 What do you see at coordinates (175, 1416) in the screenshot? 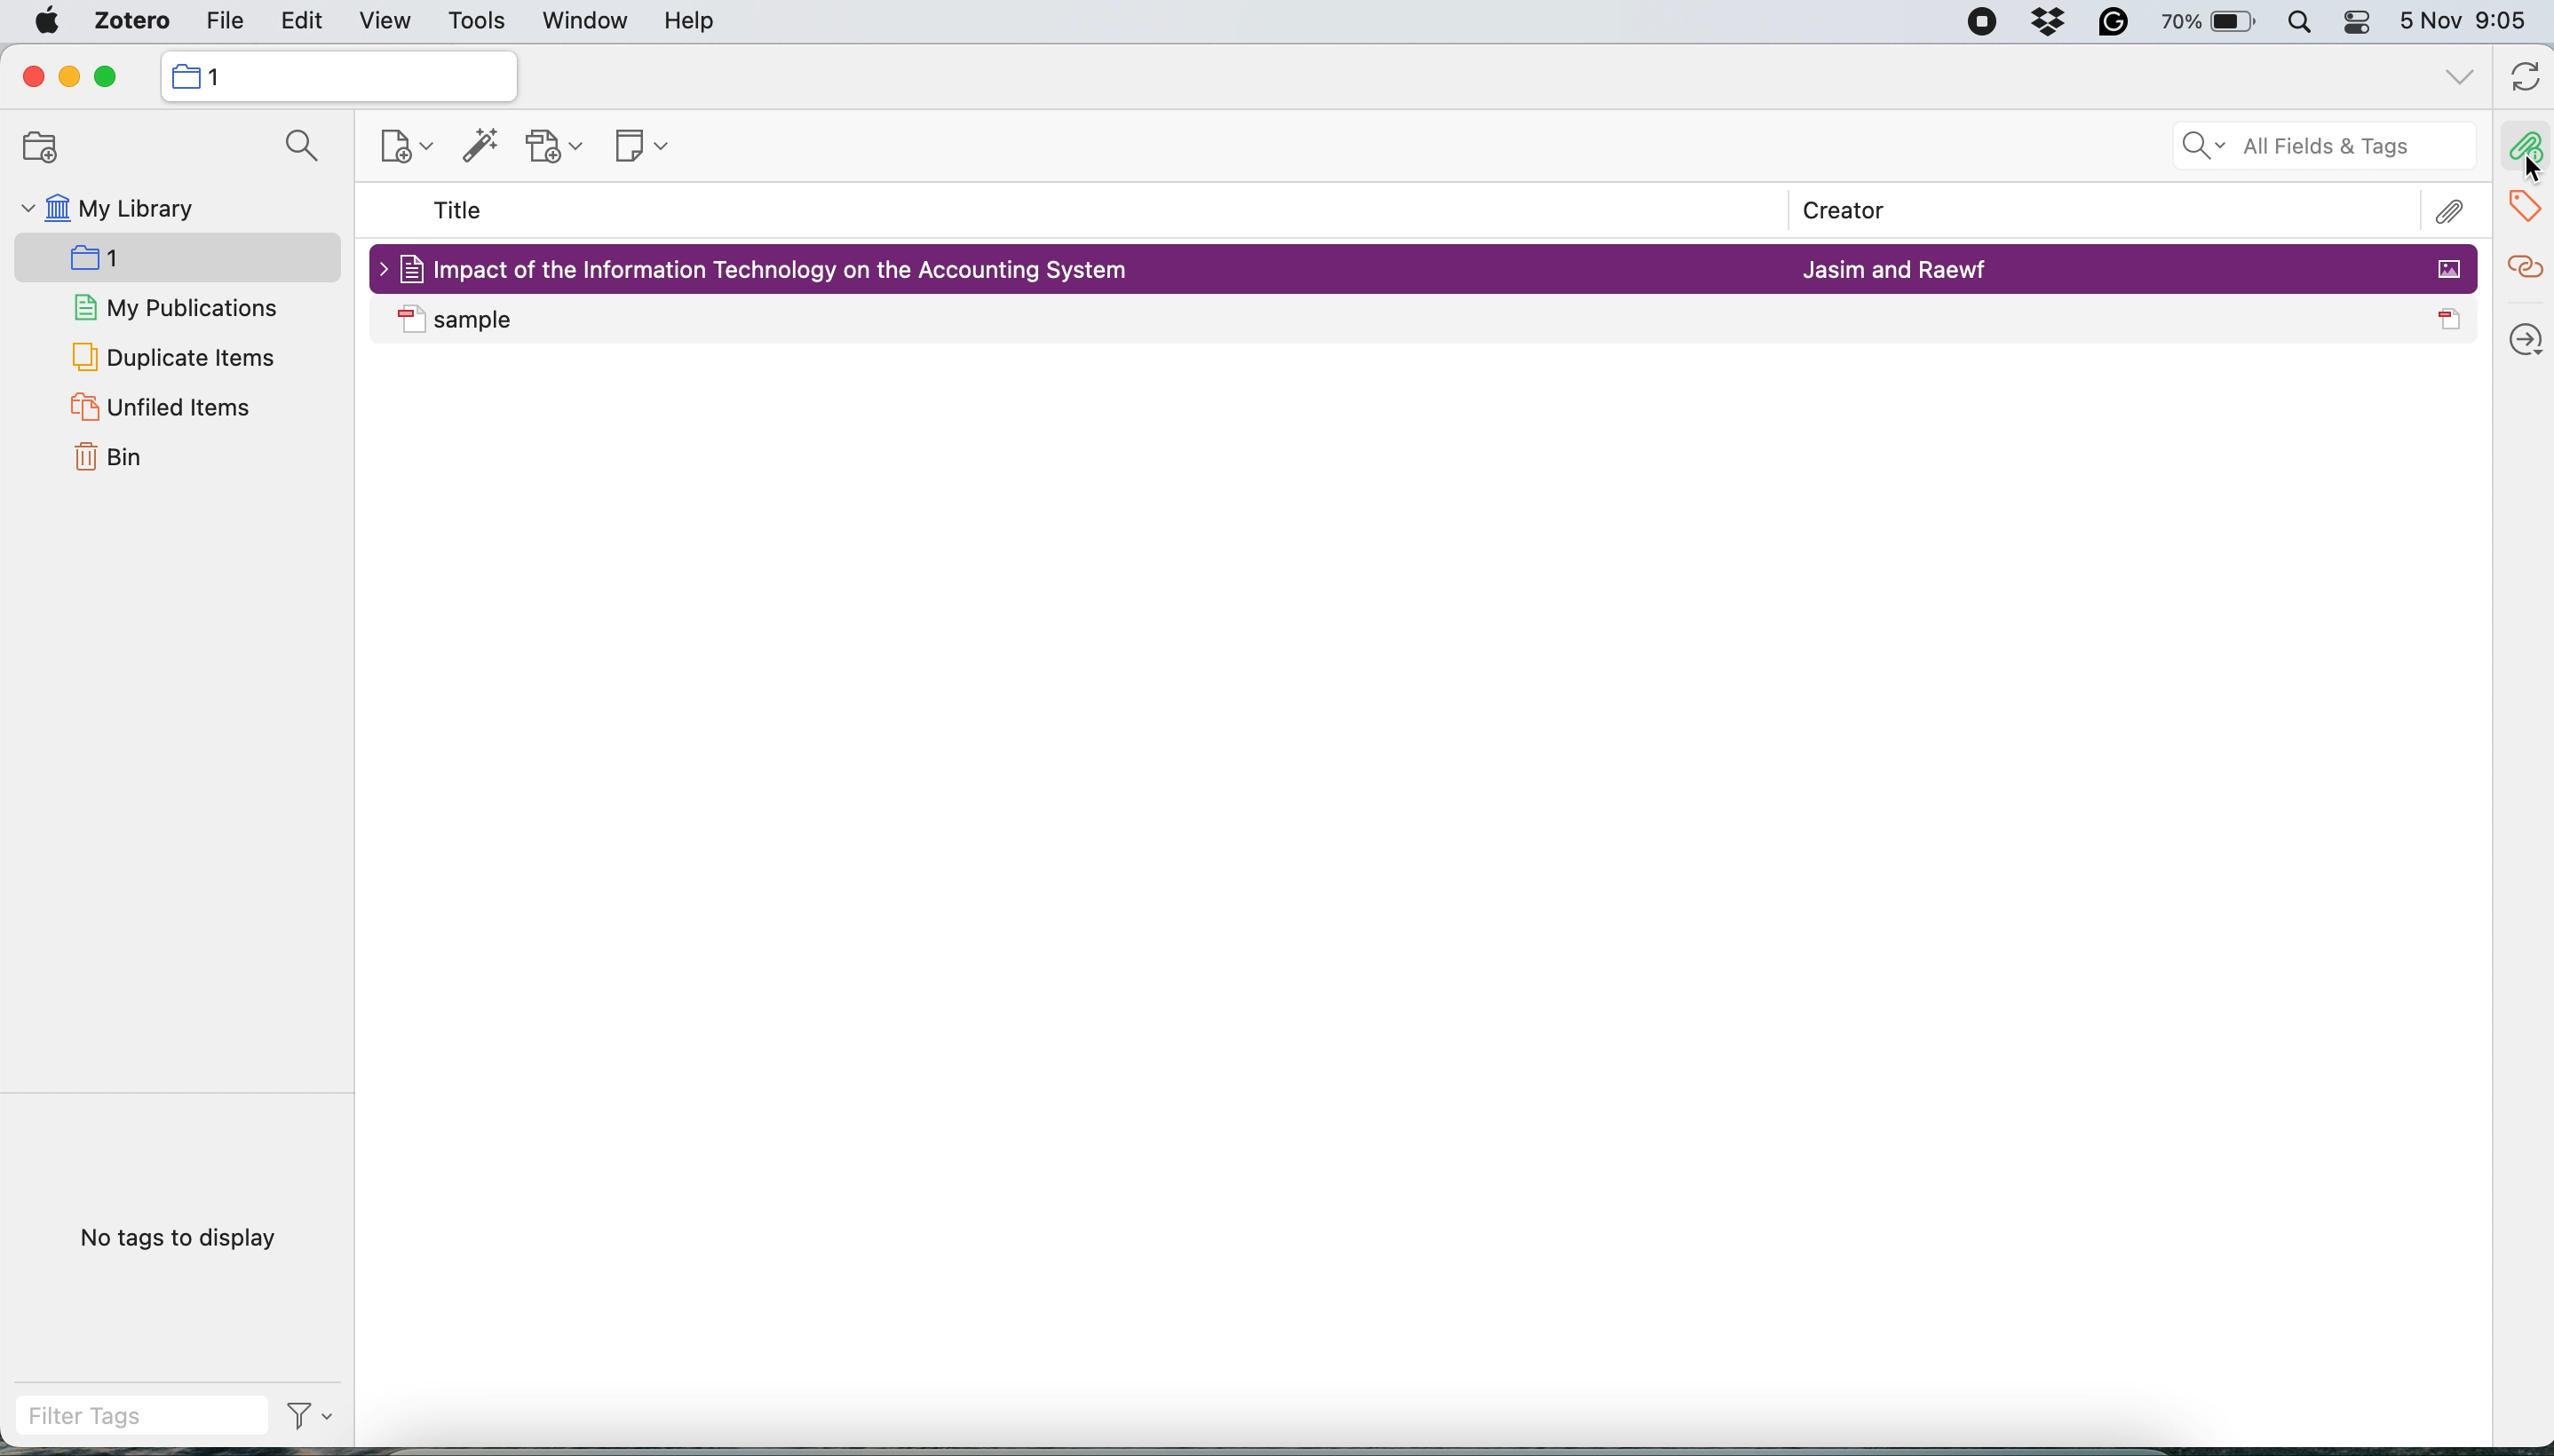
I see `filter tags` at bounding box center [175, 1416].